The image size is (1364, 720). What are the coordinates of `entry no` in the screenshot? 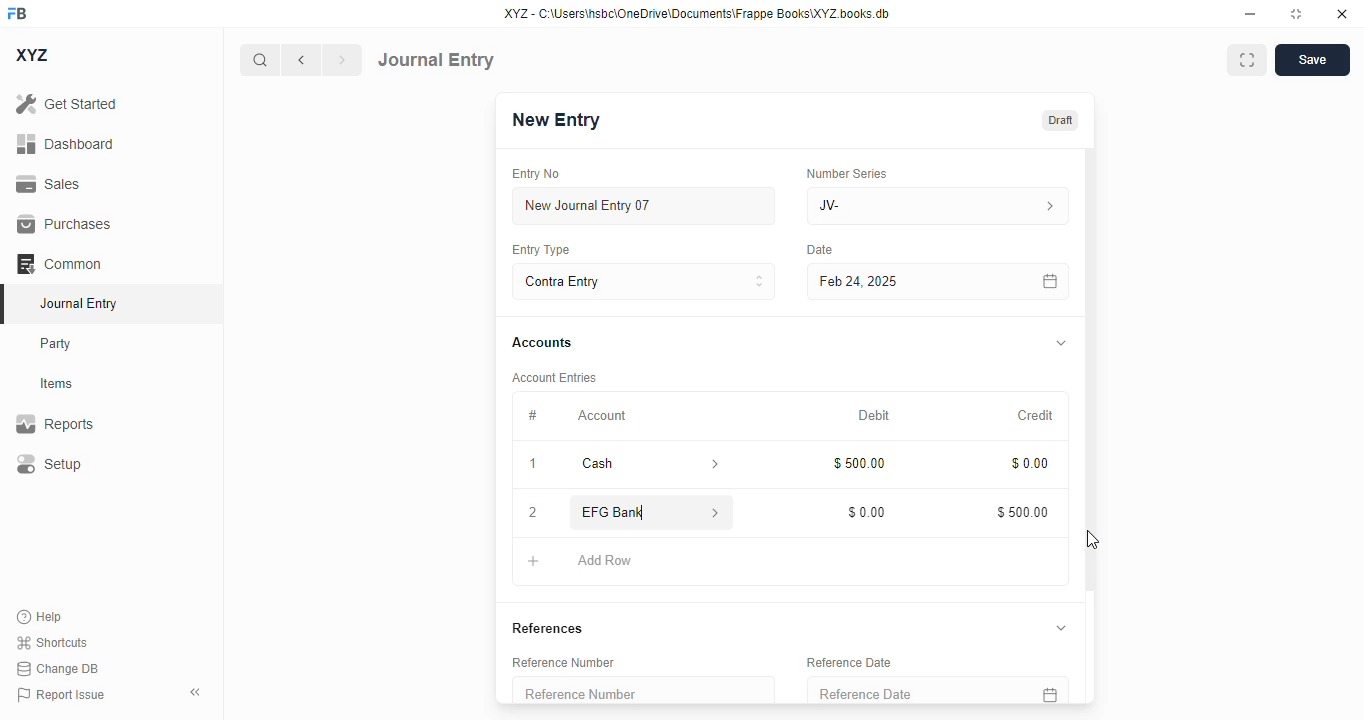 It's located at (537, 173).